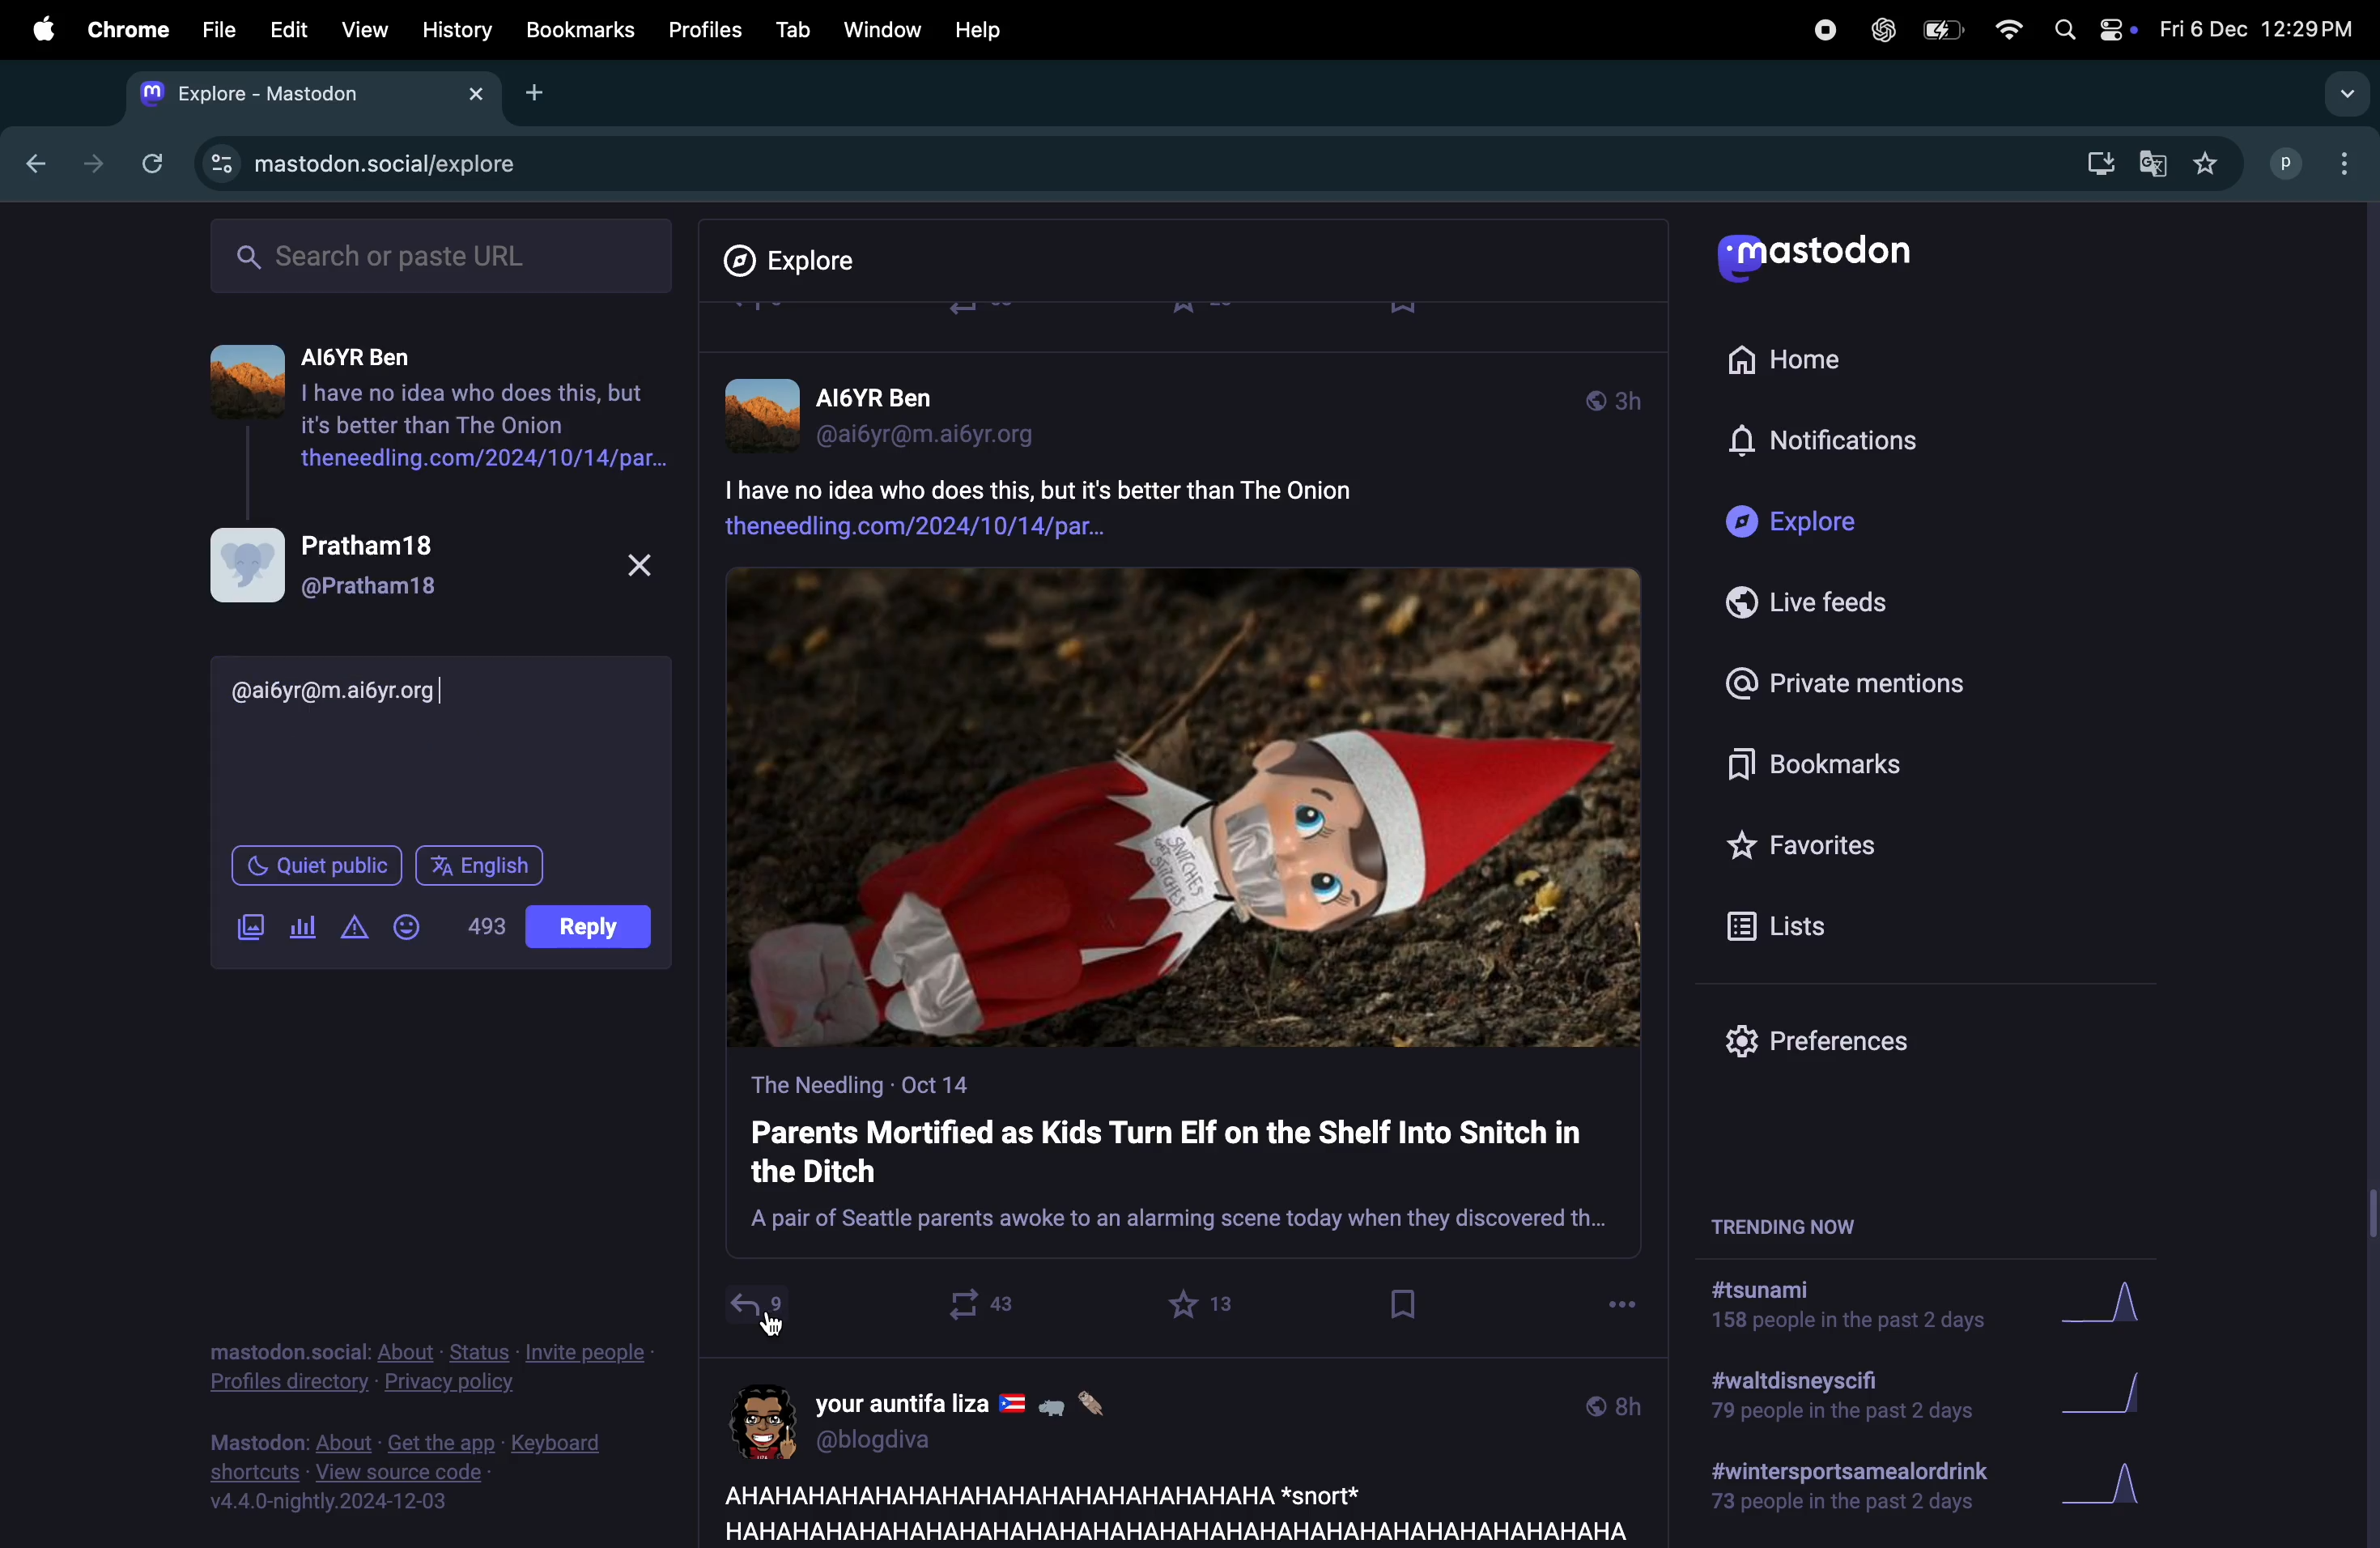  What do you see at coordinates (2254, 29) in the screenshot?
I see `date and time` at bounding box center [2254, 29].